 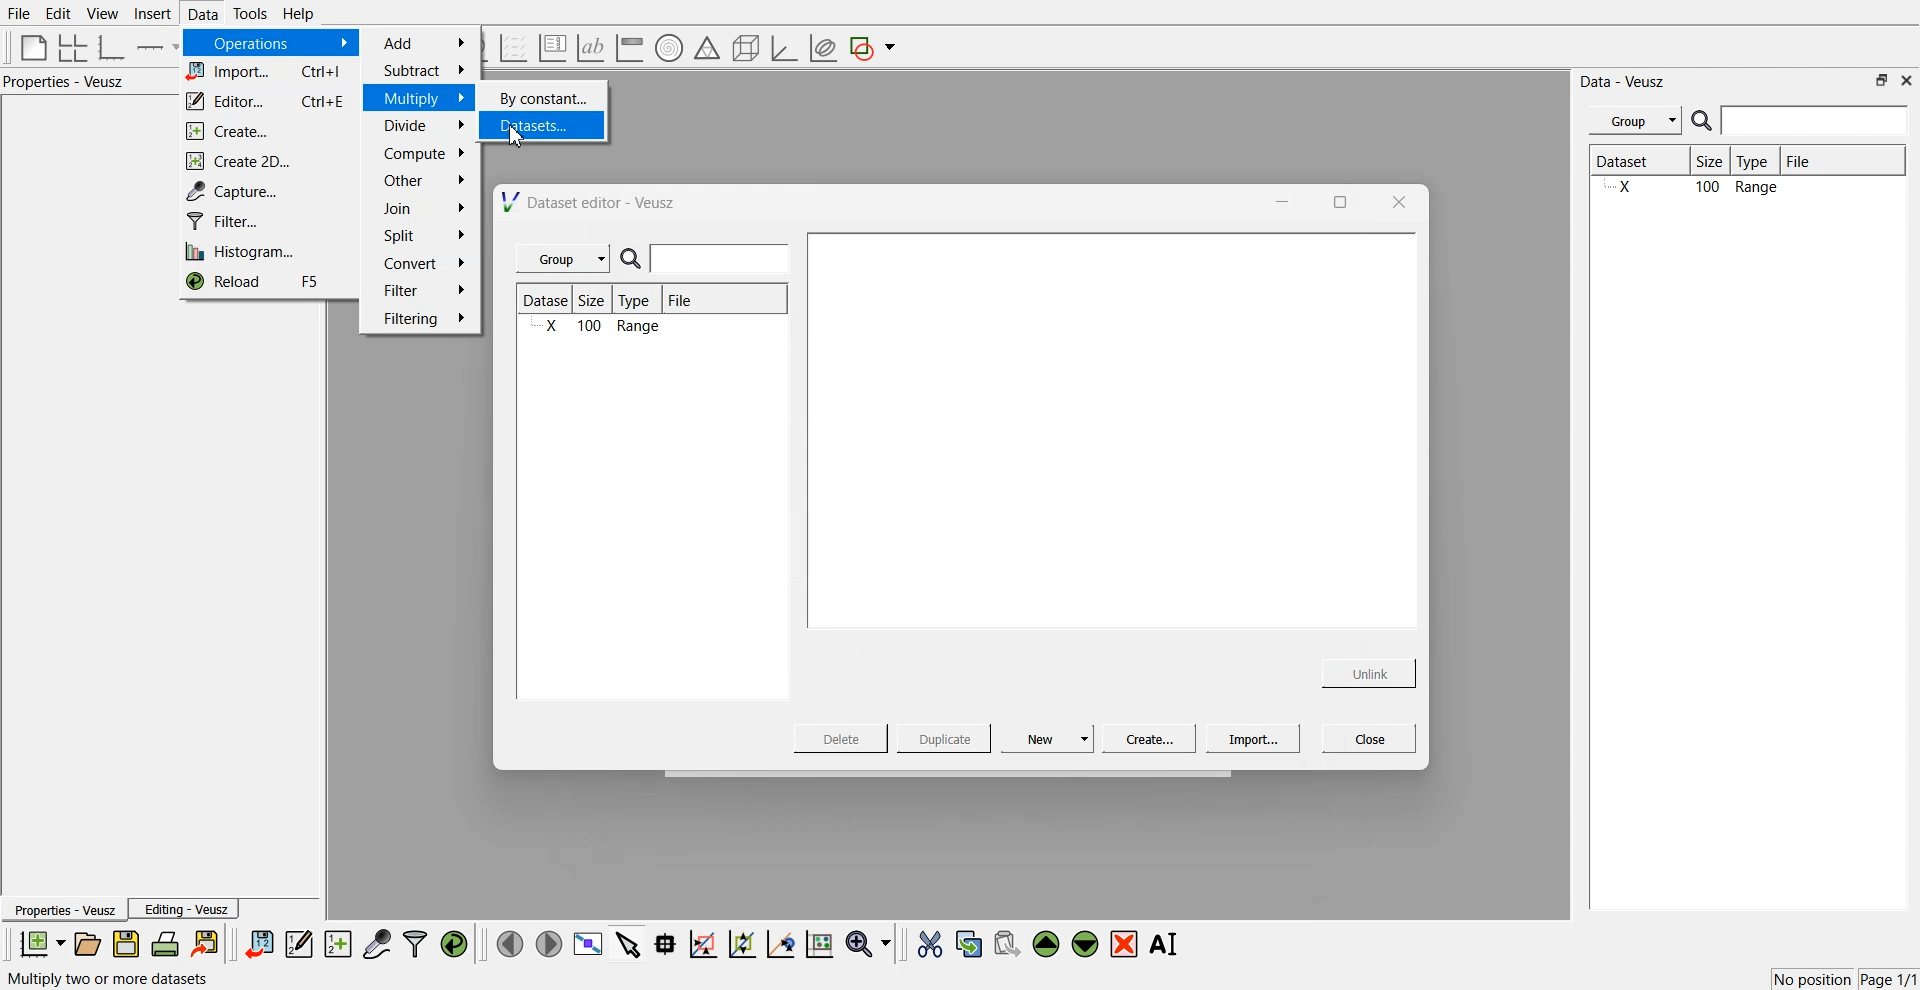 I want to click on move  the selected widgets down, so click(x=1085, y=942).